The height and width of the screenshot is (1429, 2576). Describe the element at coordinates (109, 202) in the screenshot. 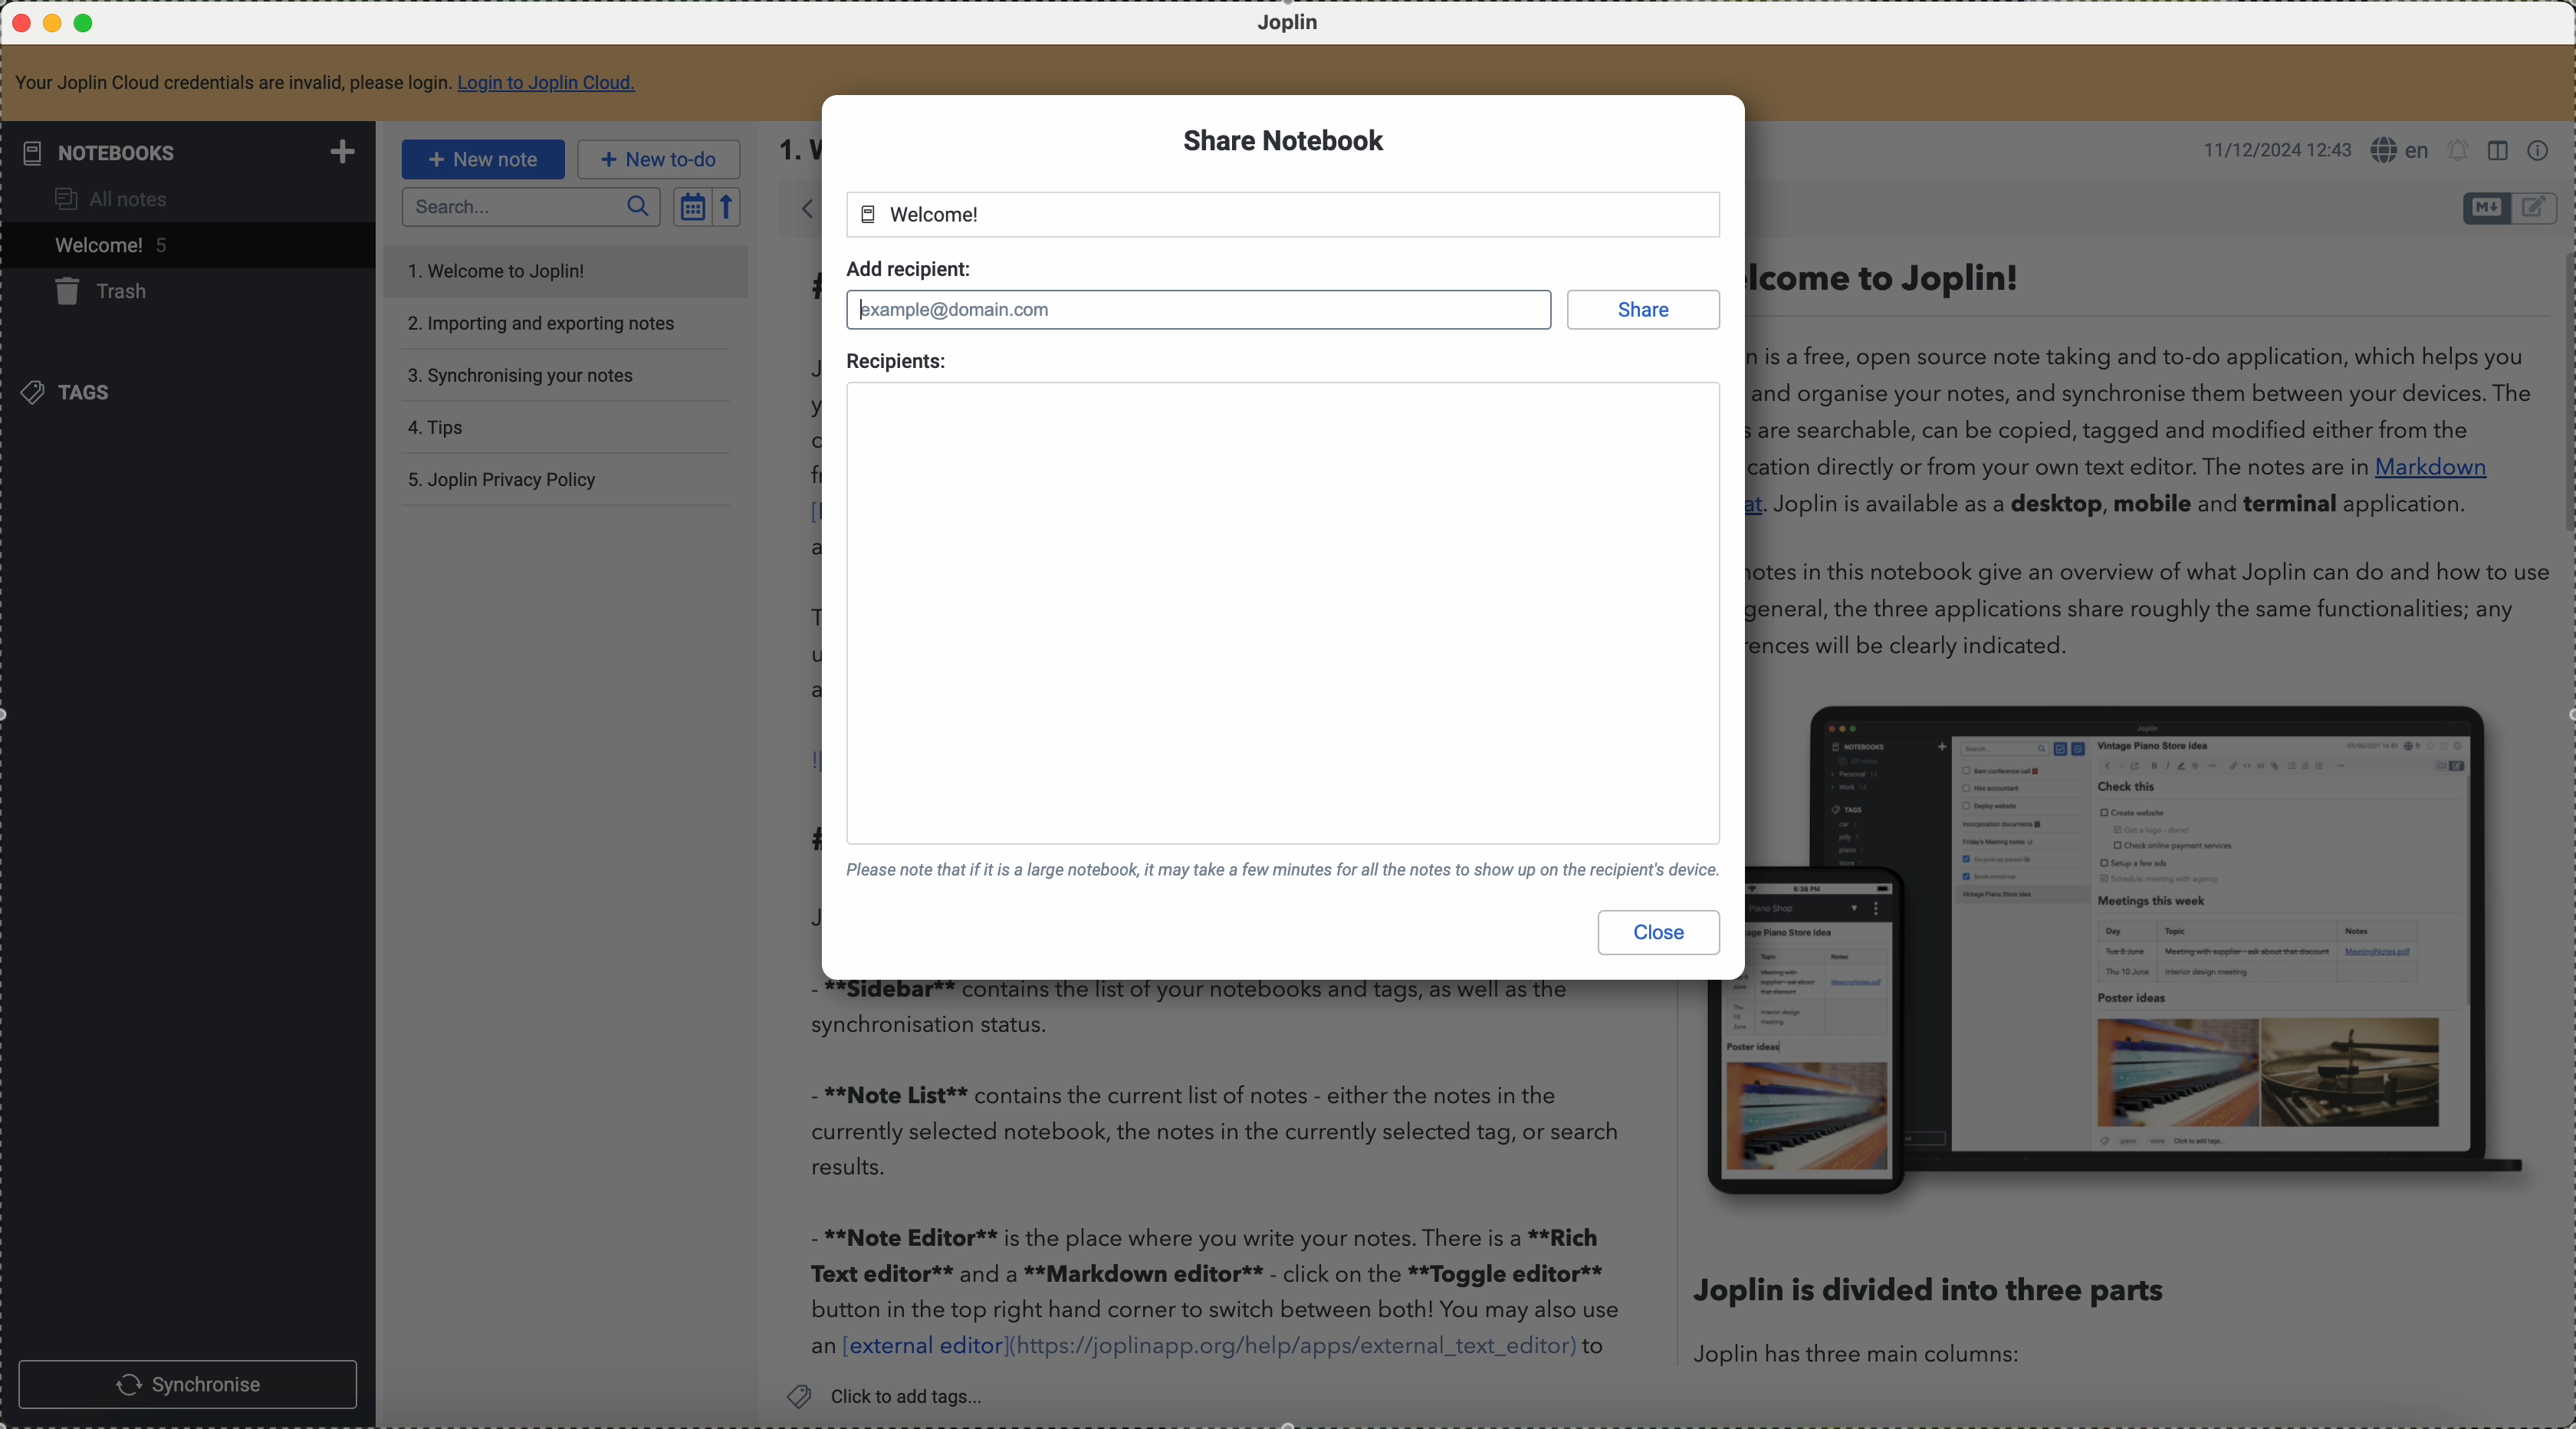

I see `all notes` at that location.